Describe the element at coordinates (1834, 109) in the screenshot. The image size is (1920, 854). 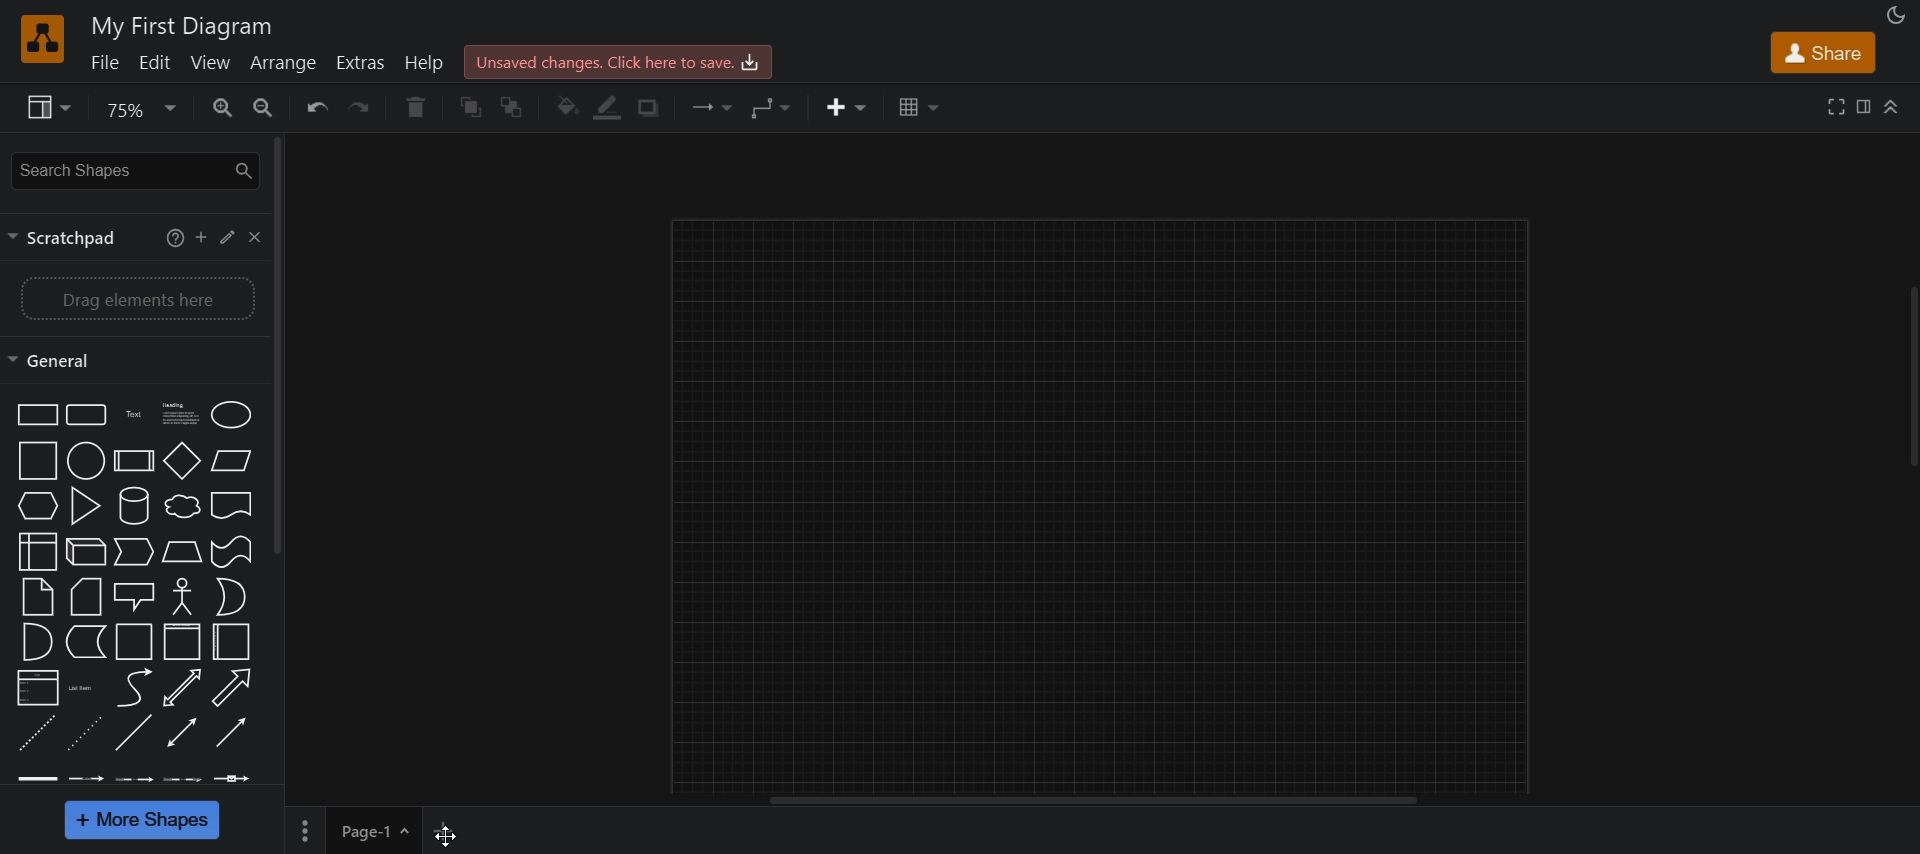
I see `fullscreen` at that location.